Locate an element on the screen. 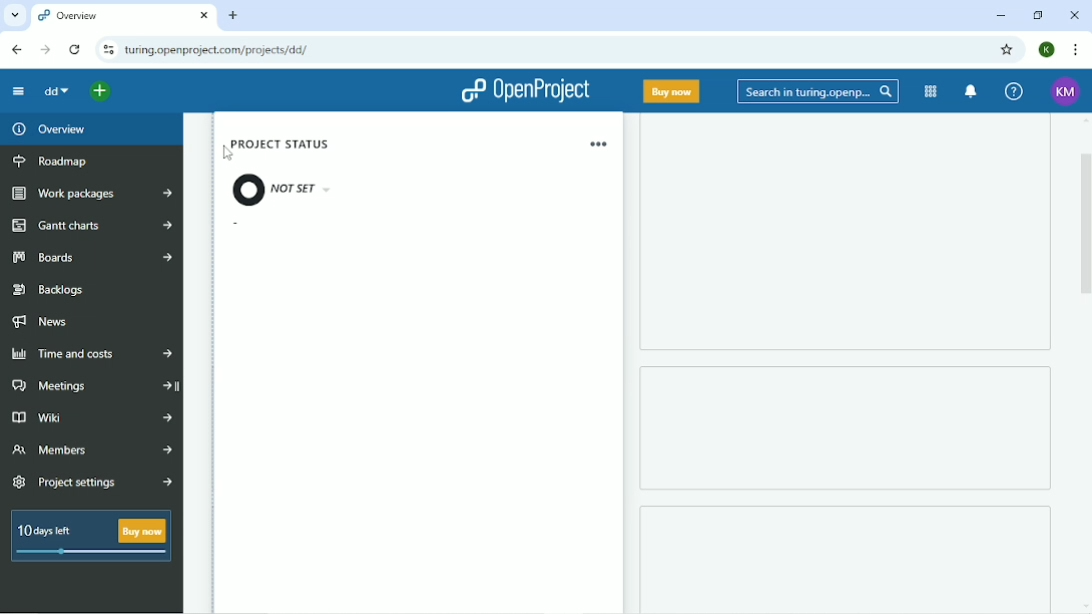  Backlogs is located at coordinates (49, 288).